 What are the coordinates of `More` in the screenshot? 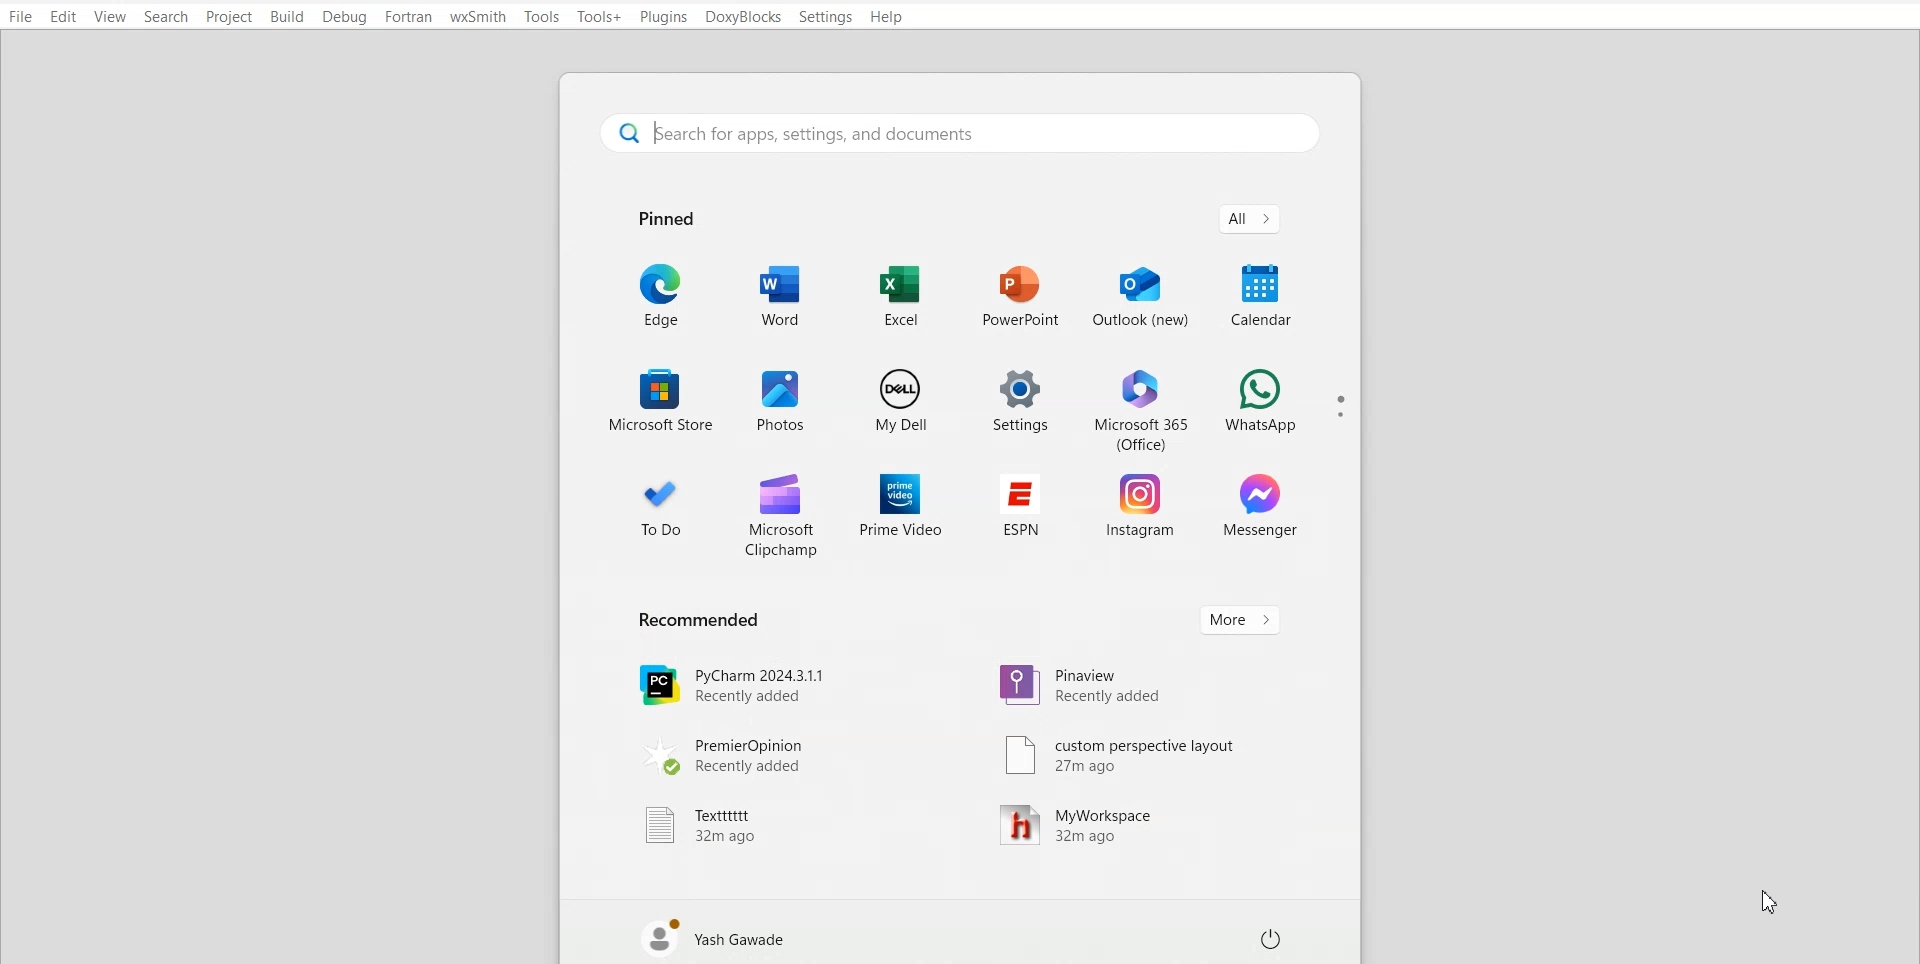 It's located at (1244, 620).